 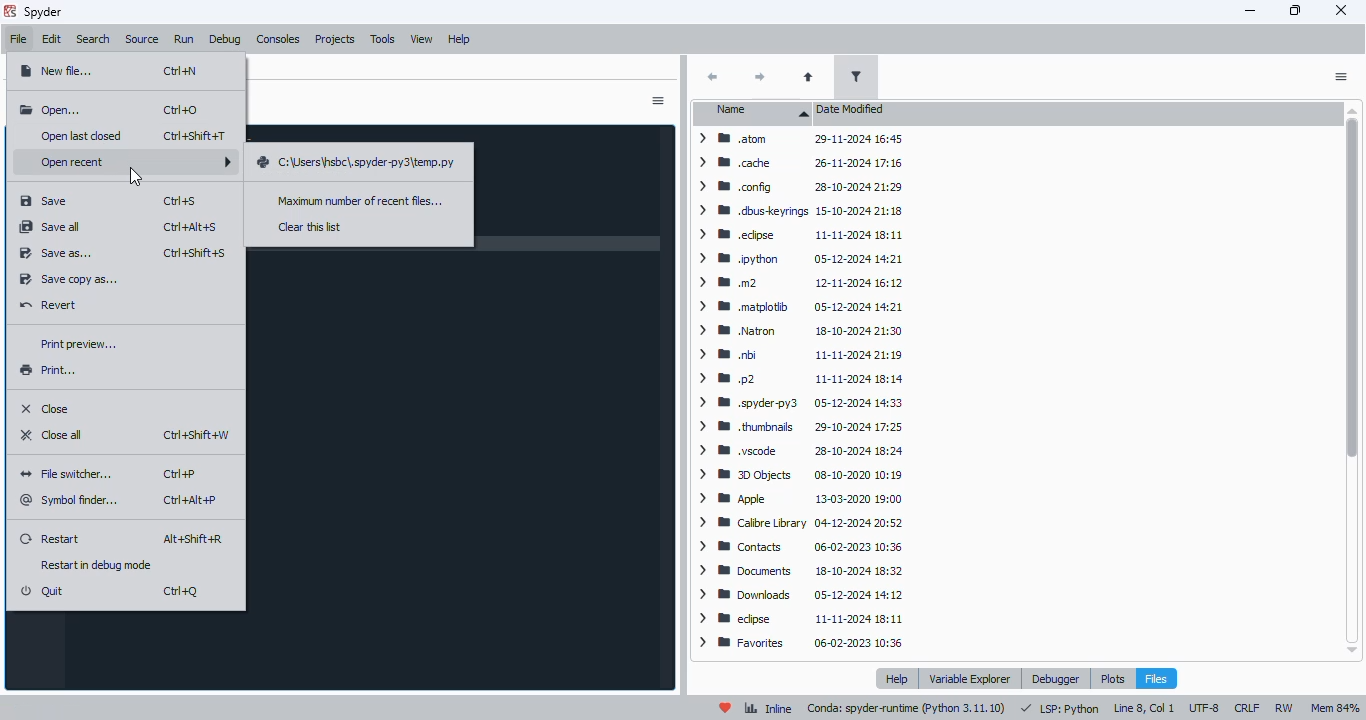 I want to click on > WB thumbnails 29-10-2024 17:25, so click(x=798, y=425).